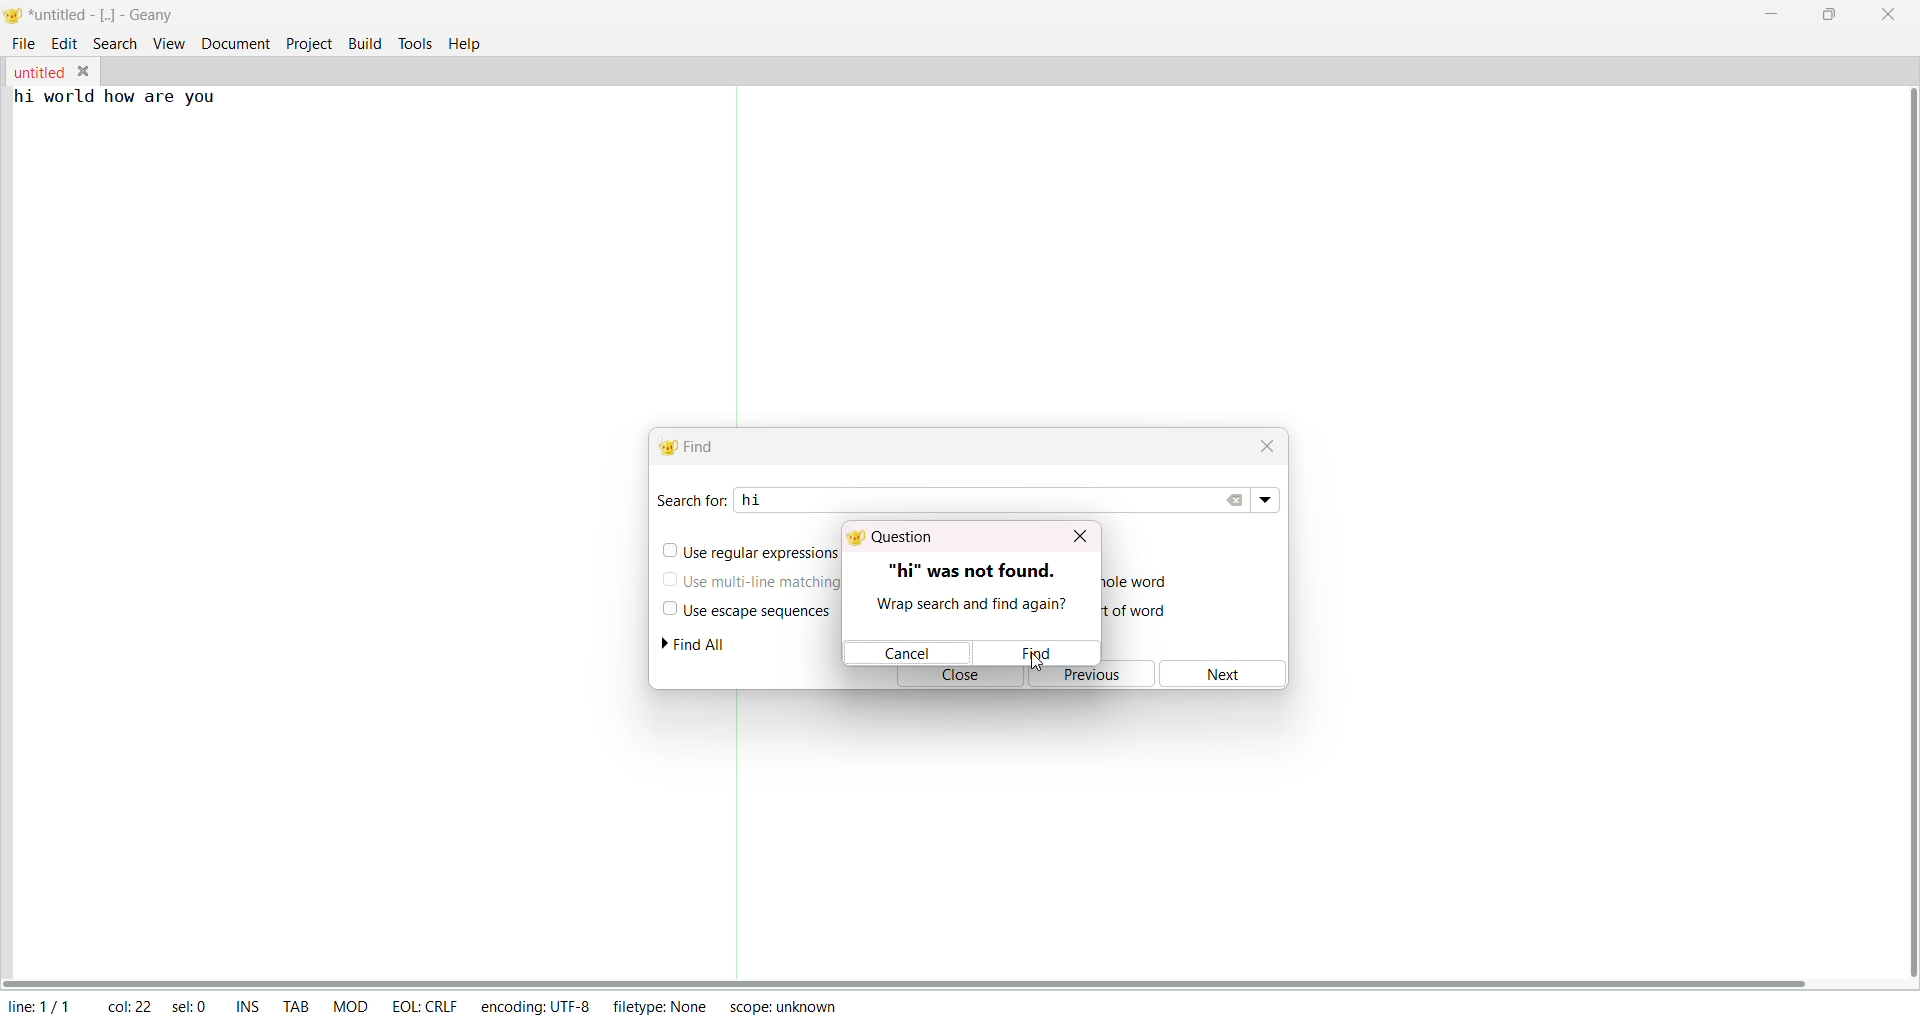  I want to click on close, so click(950, 682).